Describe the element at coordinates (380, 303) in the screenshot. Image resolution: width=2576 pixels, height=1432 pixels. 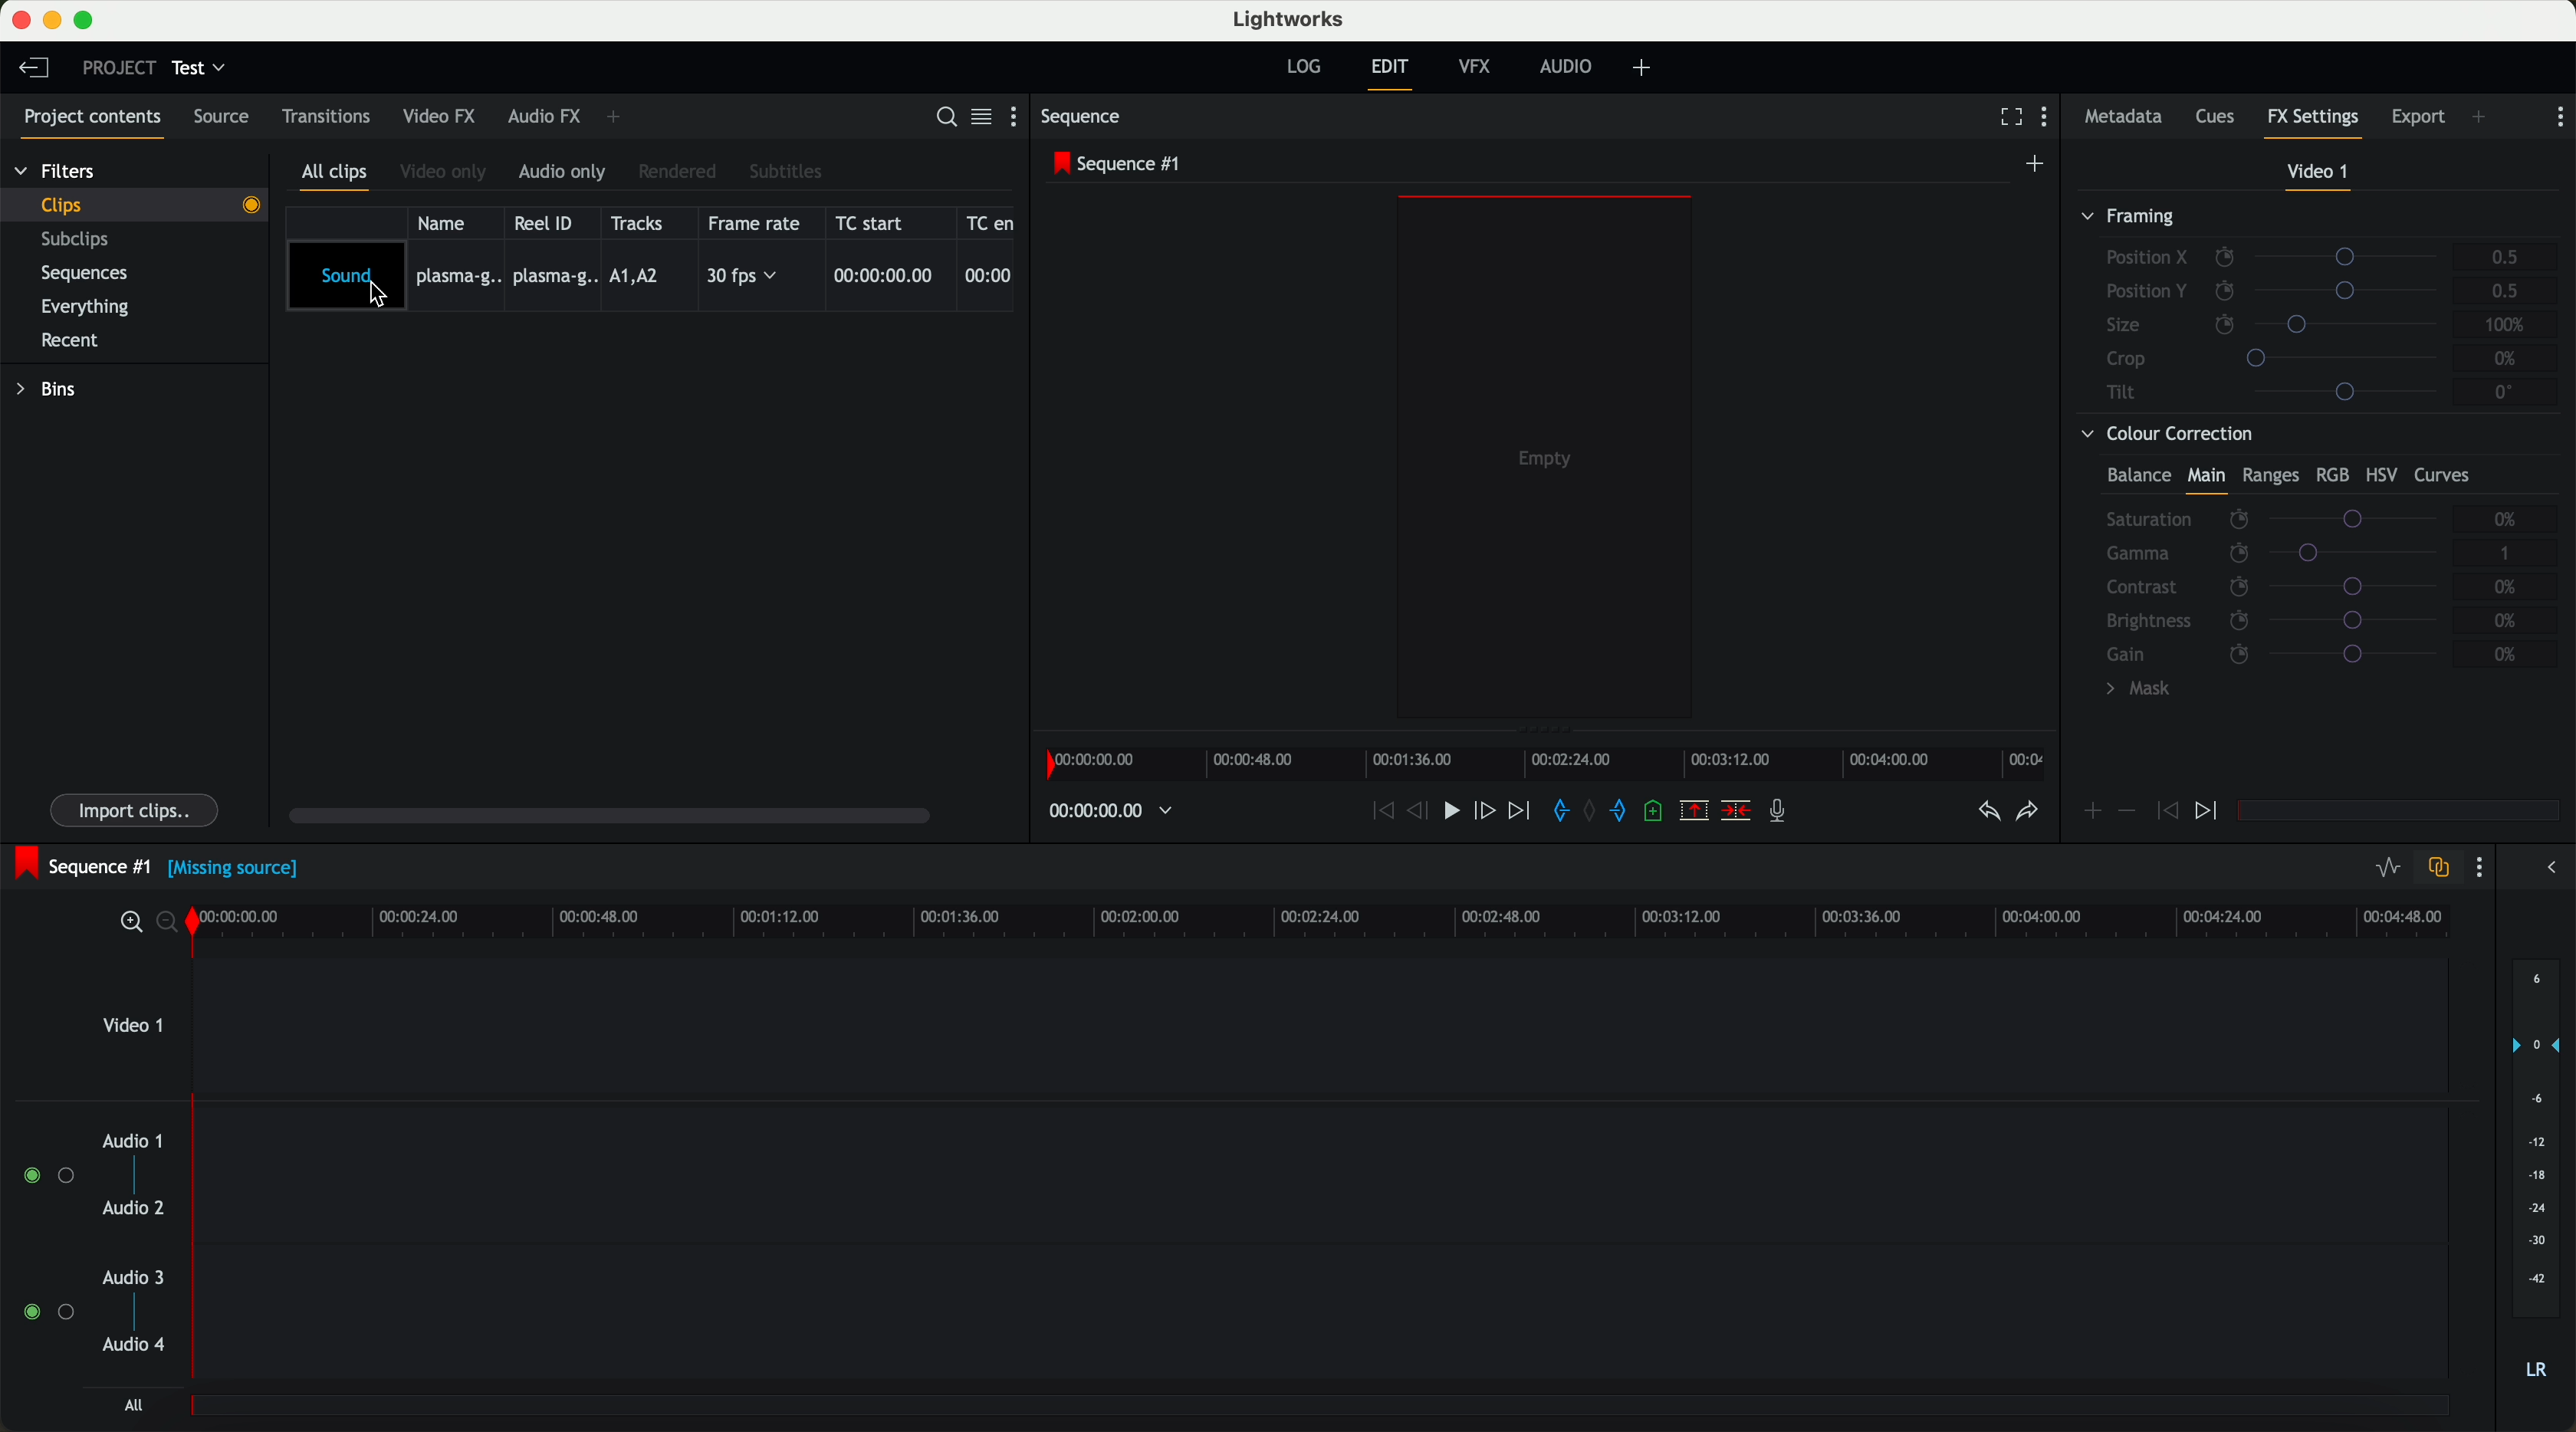
I see `cursor` at that location.